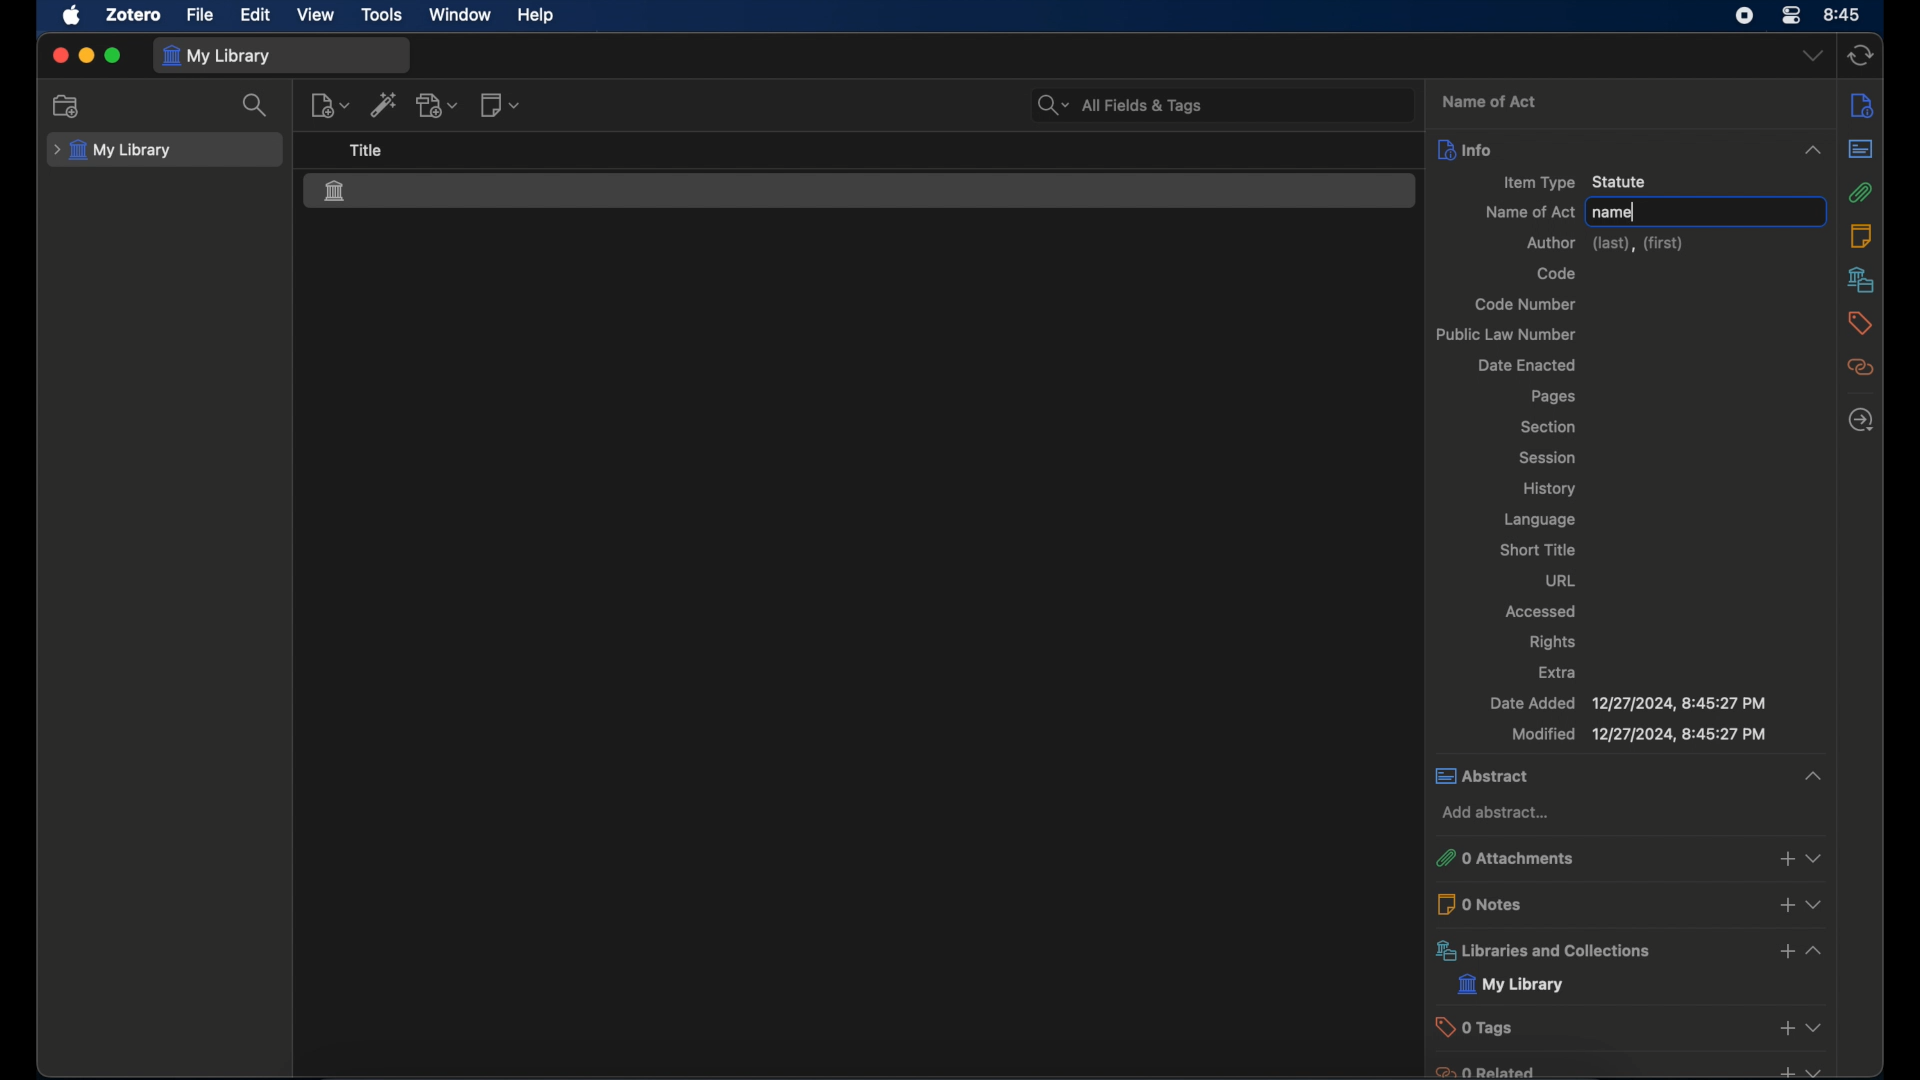  I want to click on 0 notes, so click(1597, 904).